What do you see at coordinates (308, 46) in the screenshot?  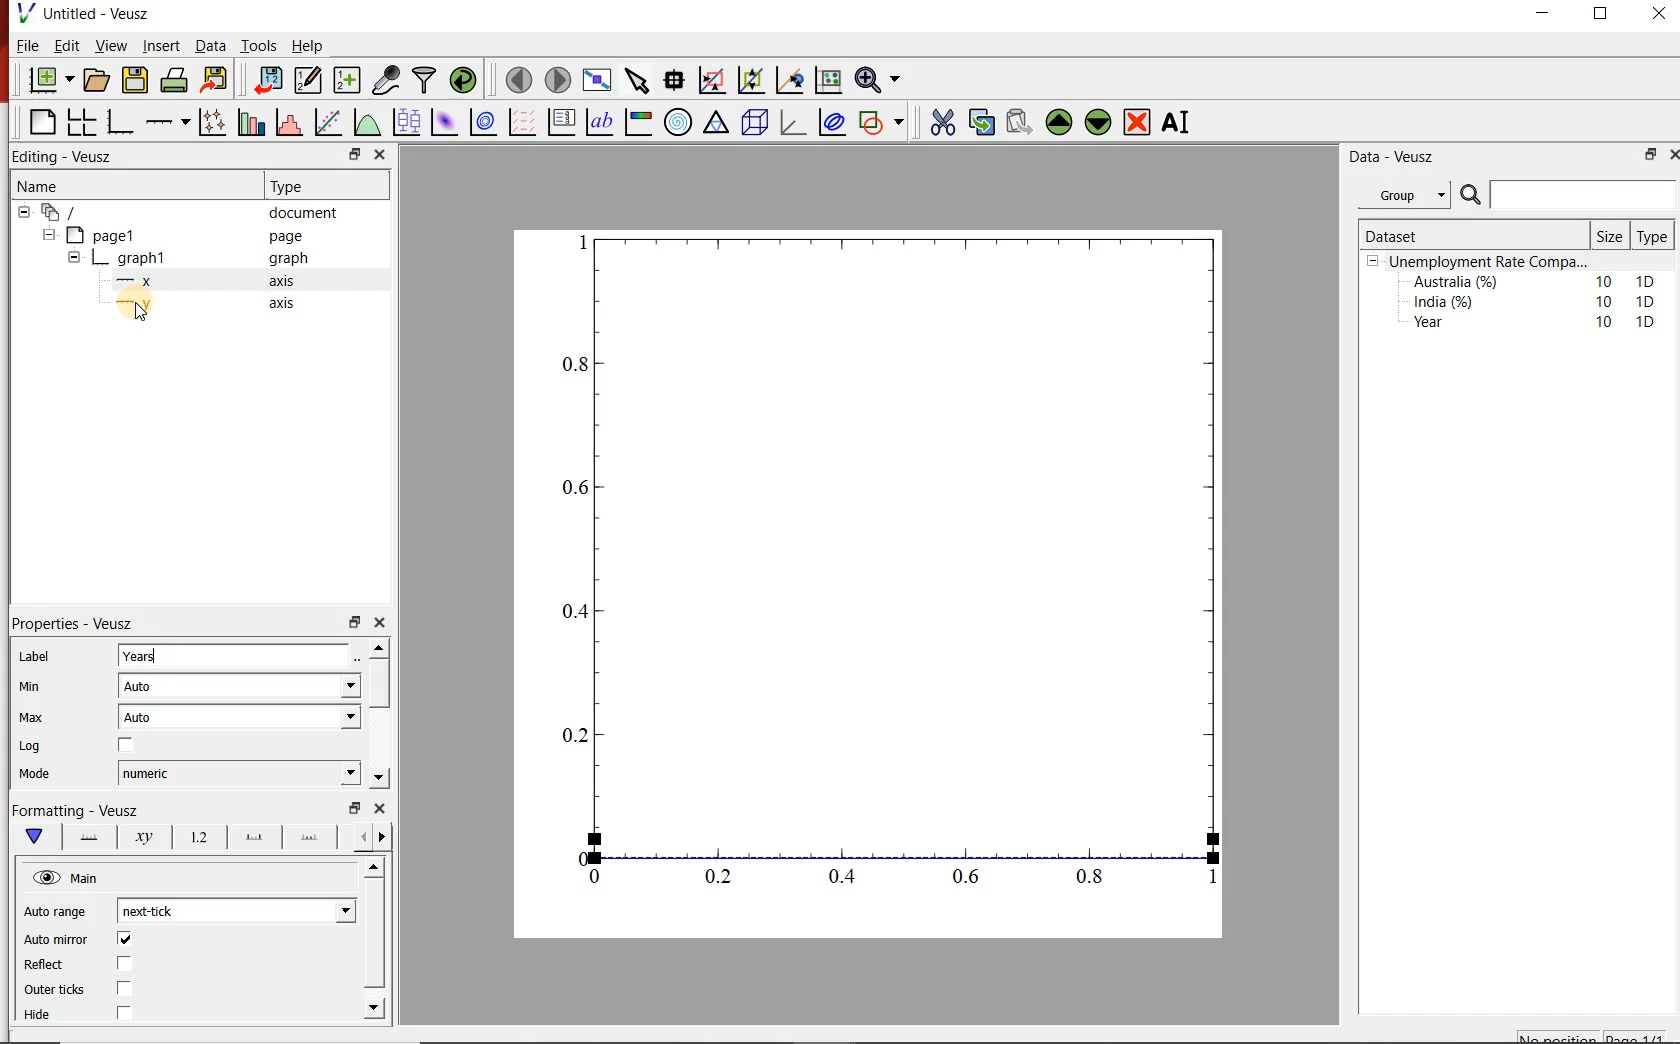 I see `Help` at bounding box center [308, 46].